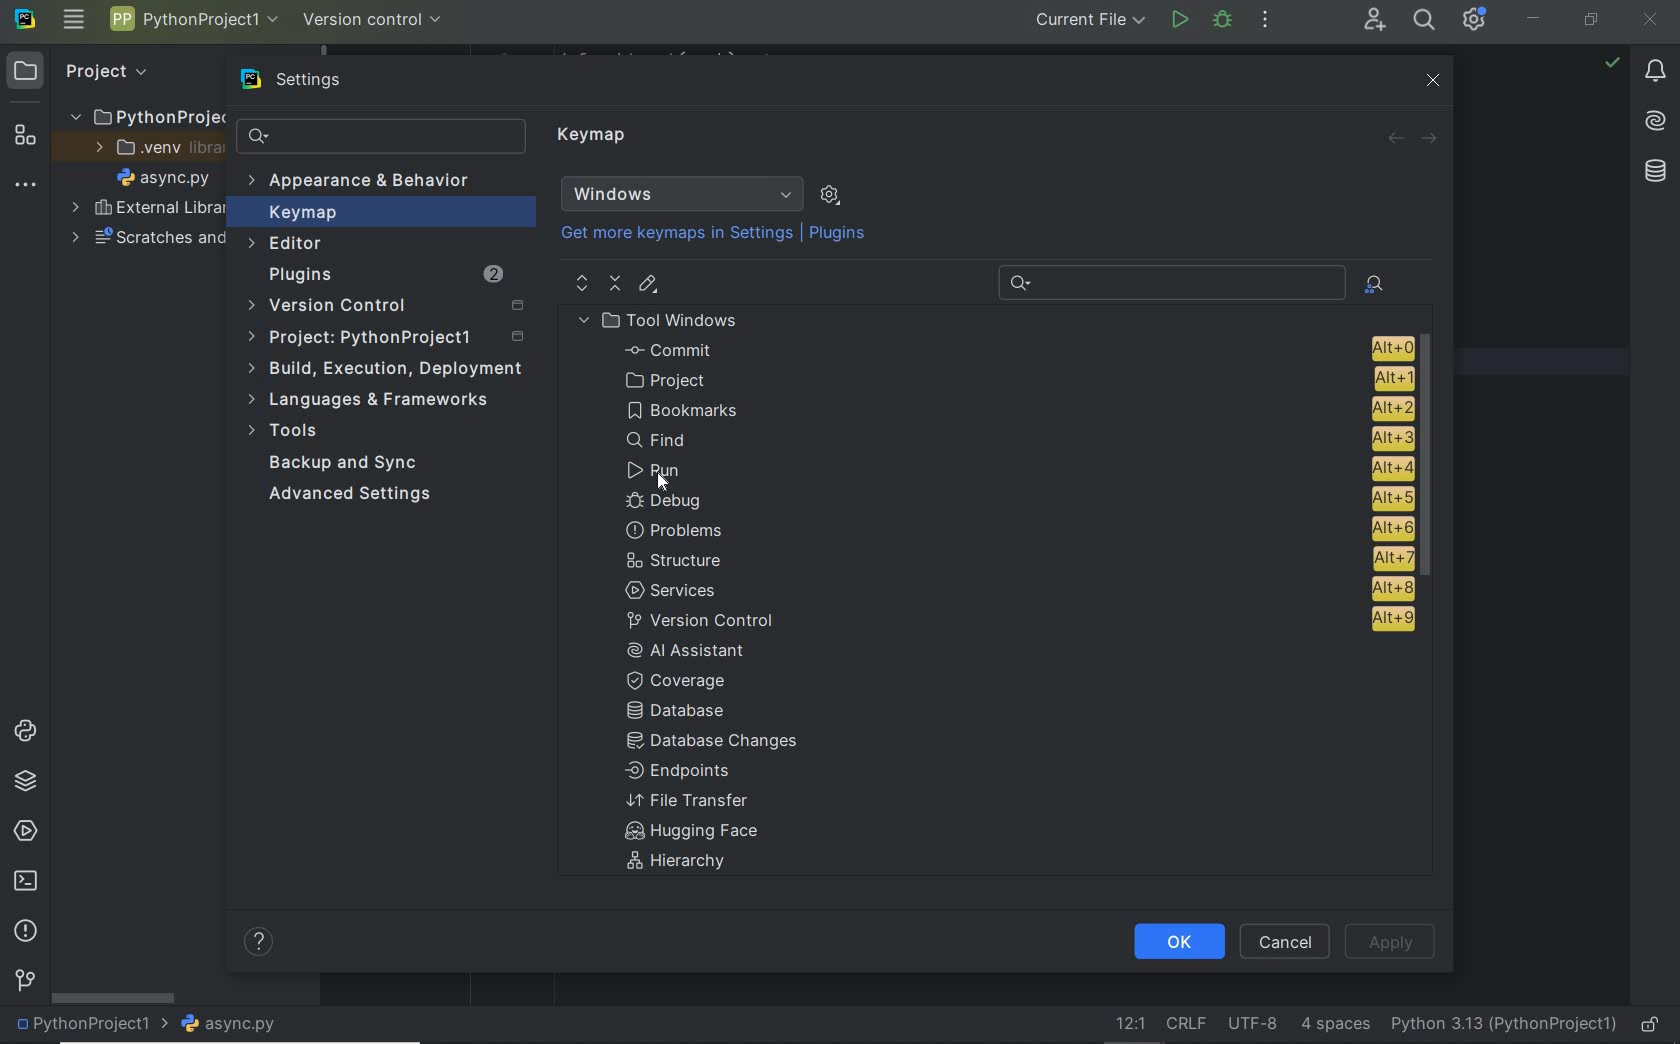 This screenshot has width=1680, height=1044. What do you see at coordinates (679, 772) in the screenshot?
I see `Endpoints` at bounding box center [679, 772].